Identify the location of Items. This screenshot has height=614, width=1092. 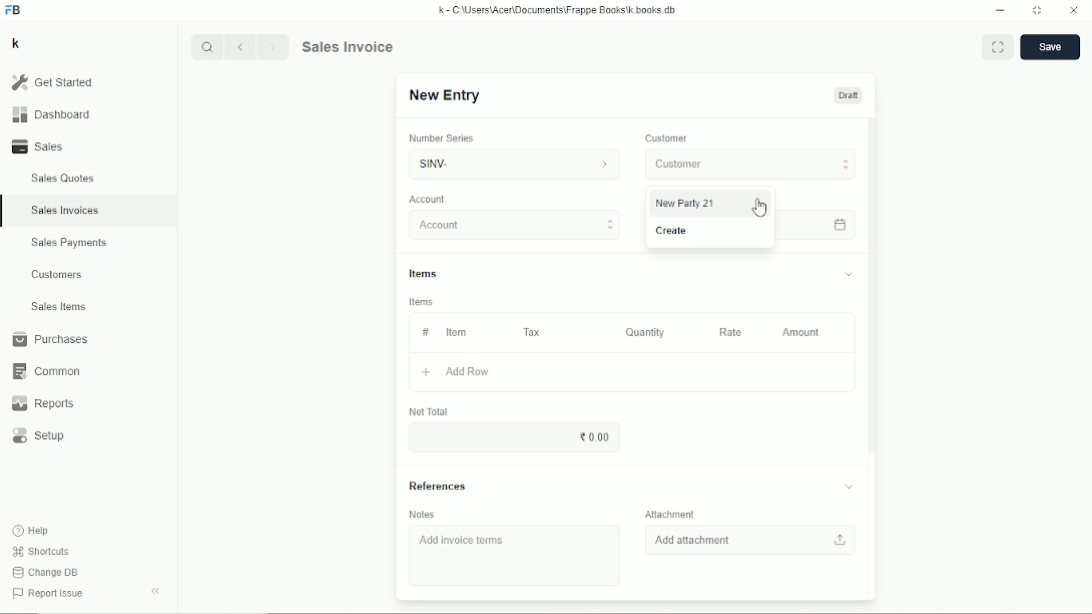
(631, 276).